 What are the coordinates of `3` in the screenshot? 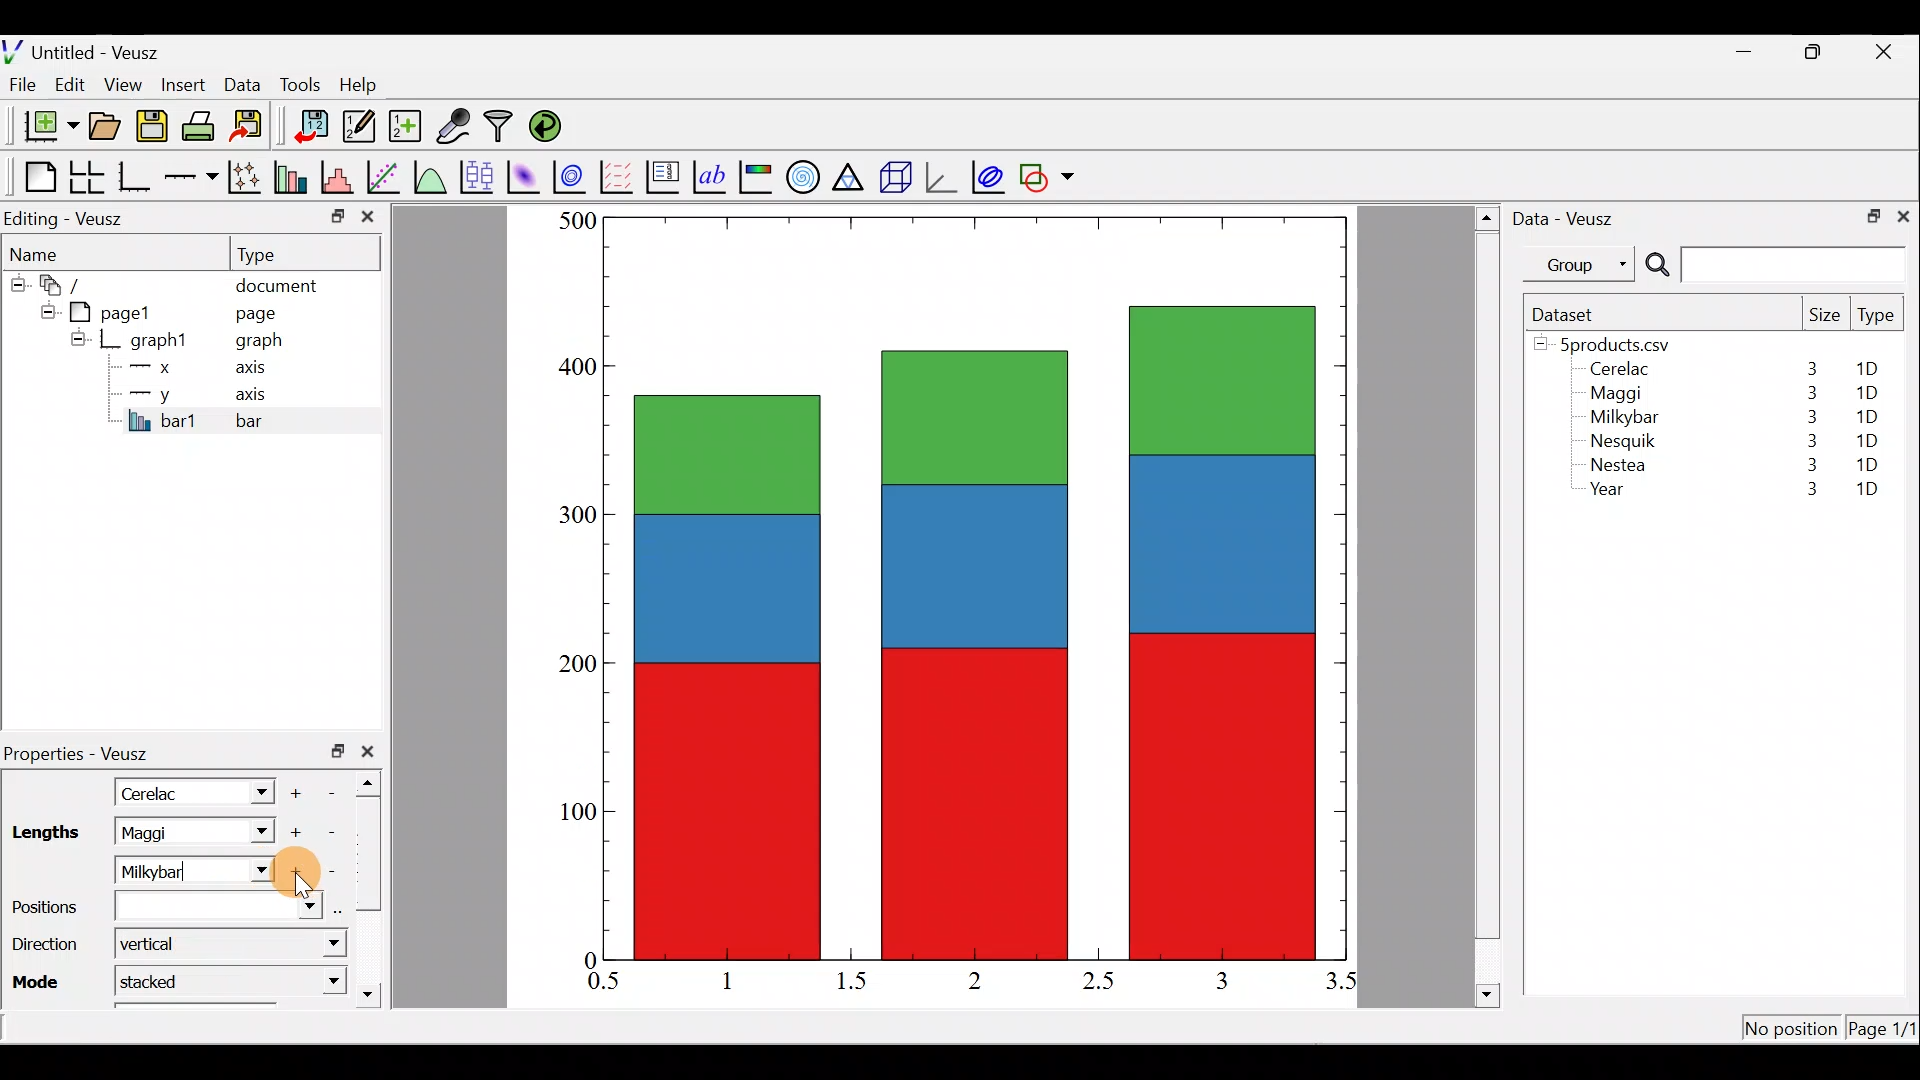 It's located at (1808, 440).